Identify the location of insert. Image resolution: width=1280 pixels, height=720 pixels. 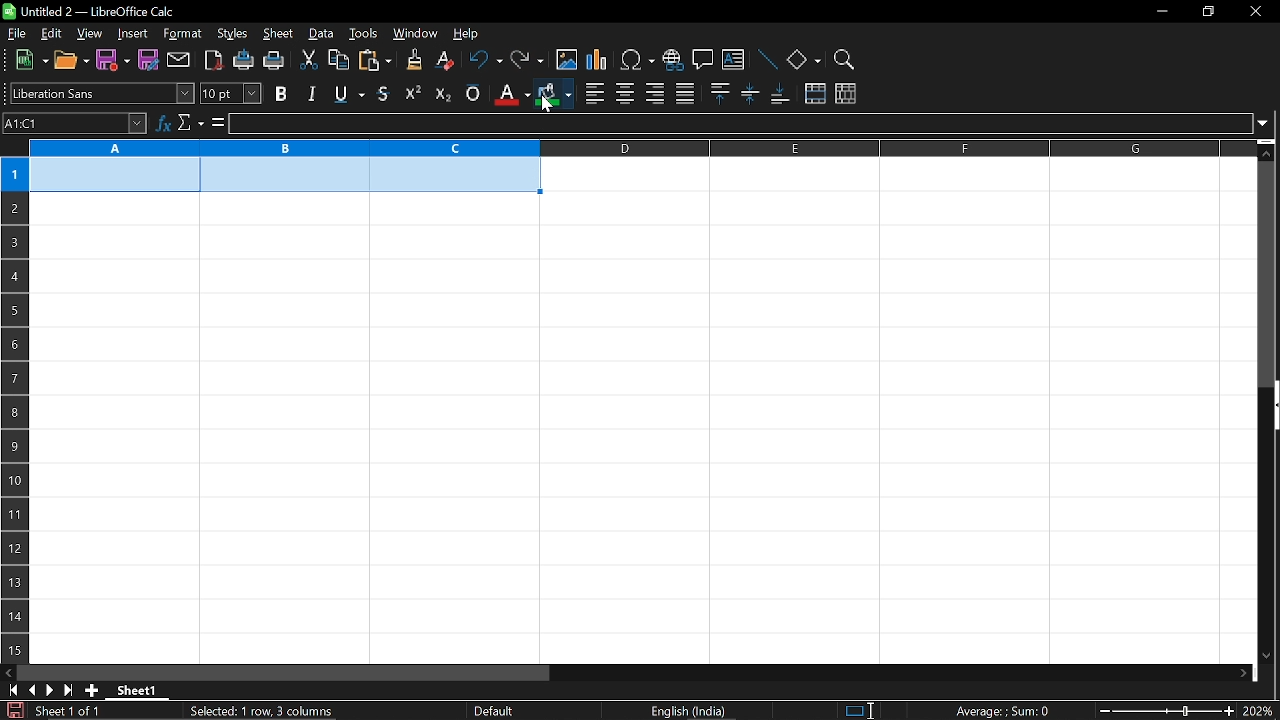
(133, 34).